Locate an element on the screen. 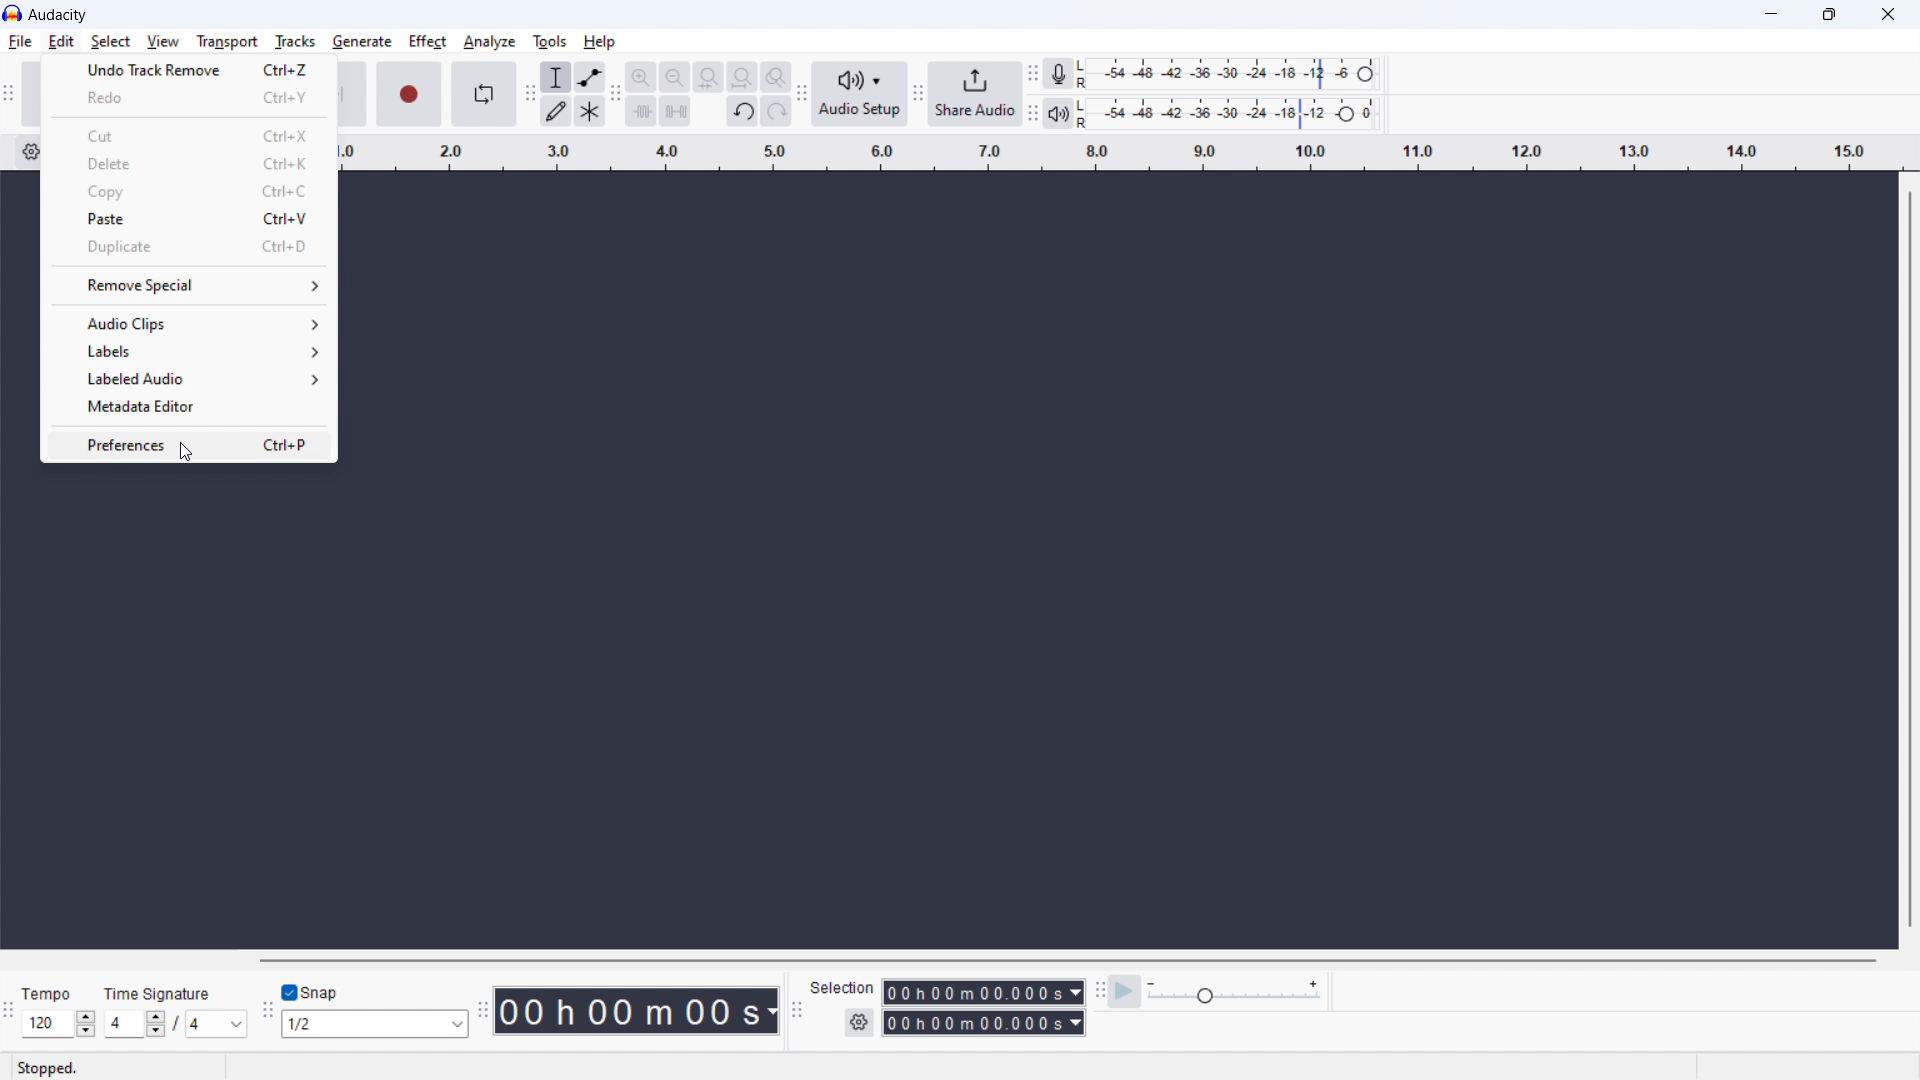 The width and height of the screenshot is (1920, 1080). undo last move is located at coordinates (190, 67).